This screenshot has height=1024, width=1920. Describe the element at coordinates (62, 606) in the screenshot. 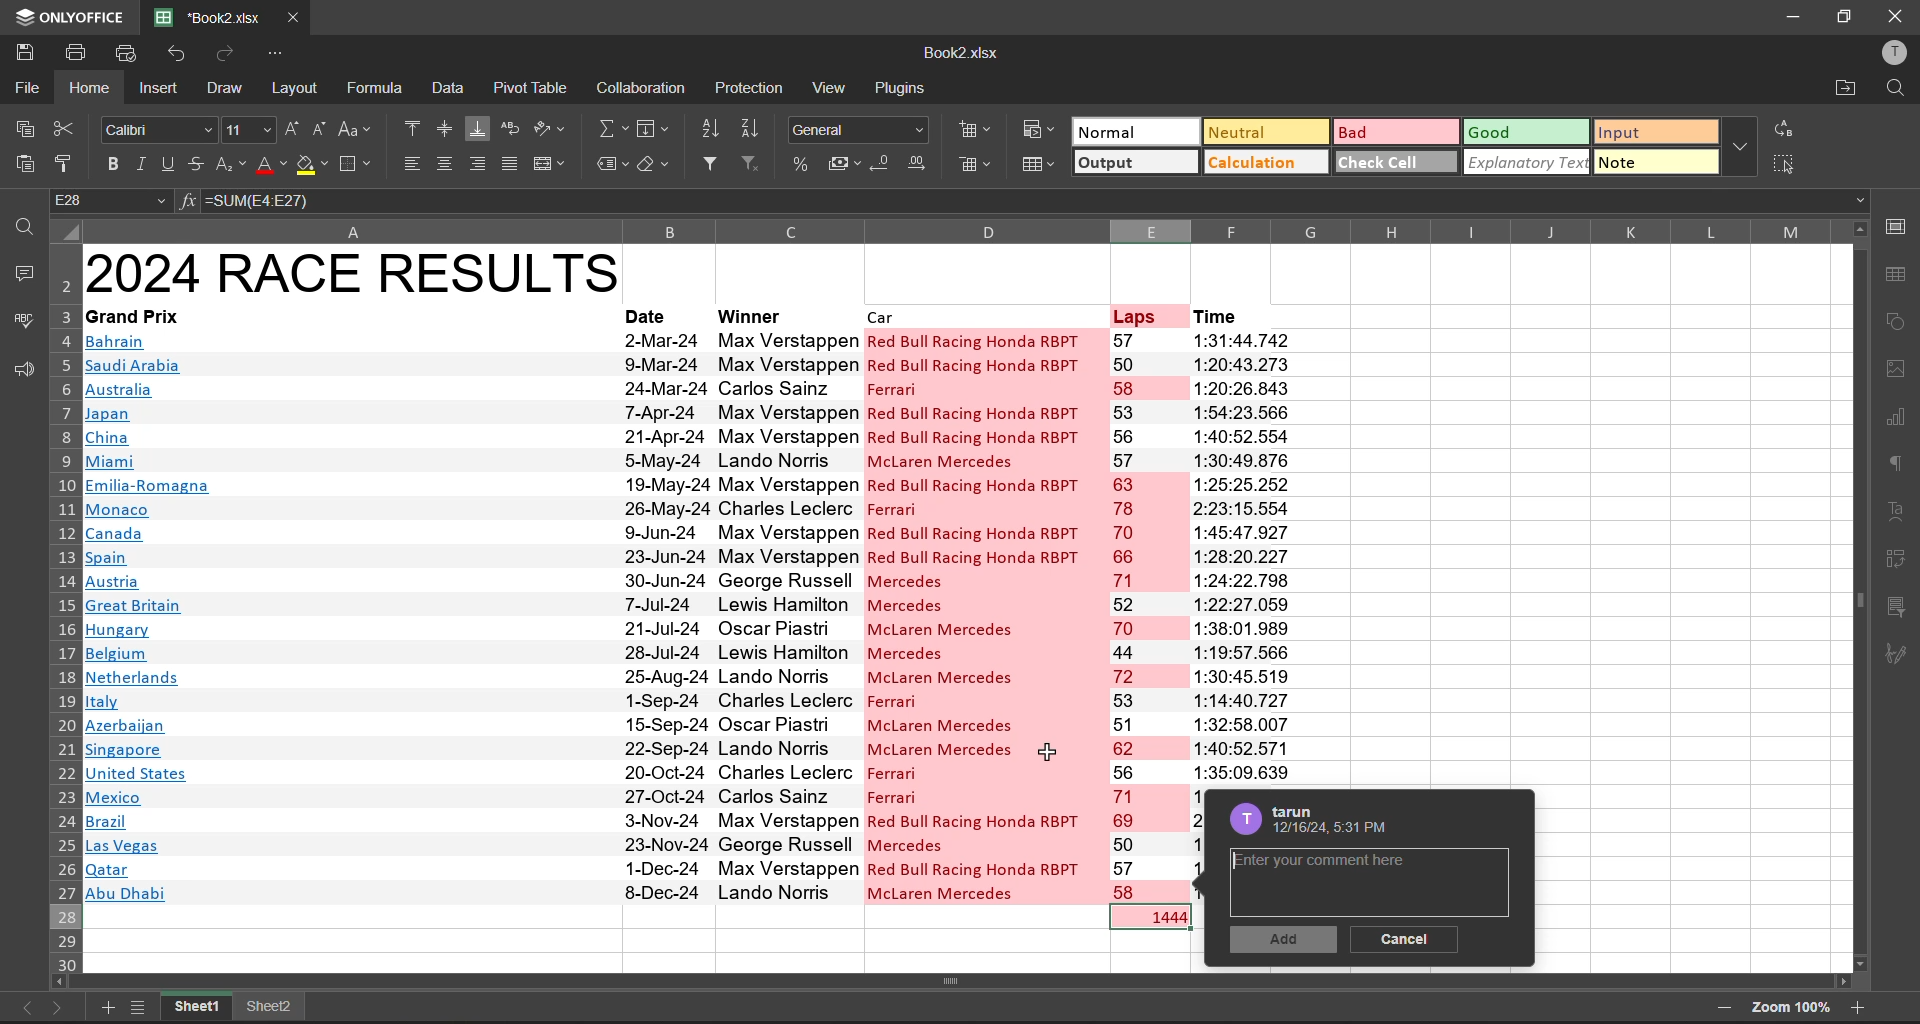

I see `row number` at that location.